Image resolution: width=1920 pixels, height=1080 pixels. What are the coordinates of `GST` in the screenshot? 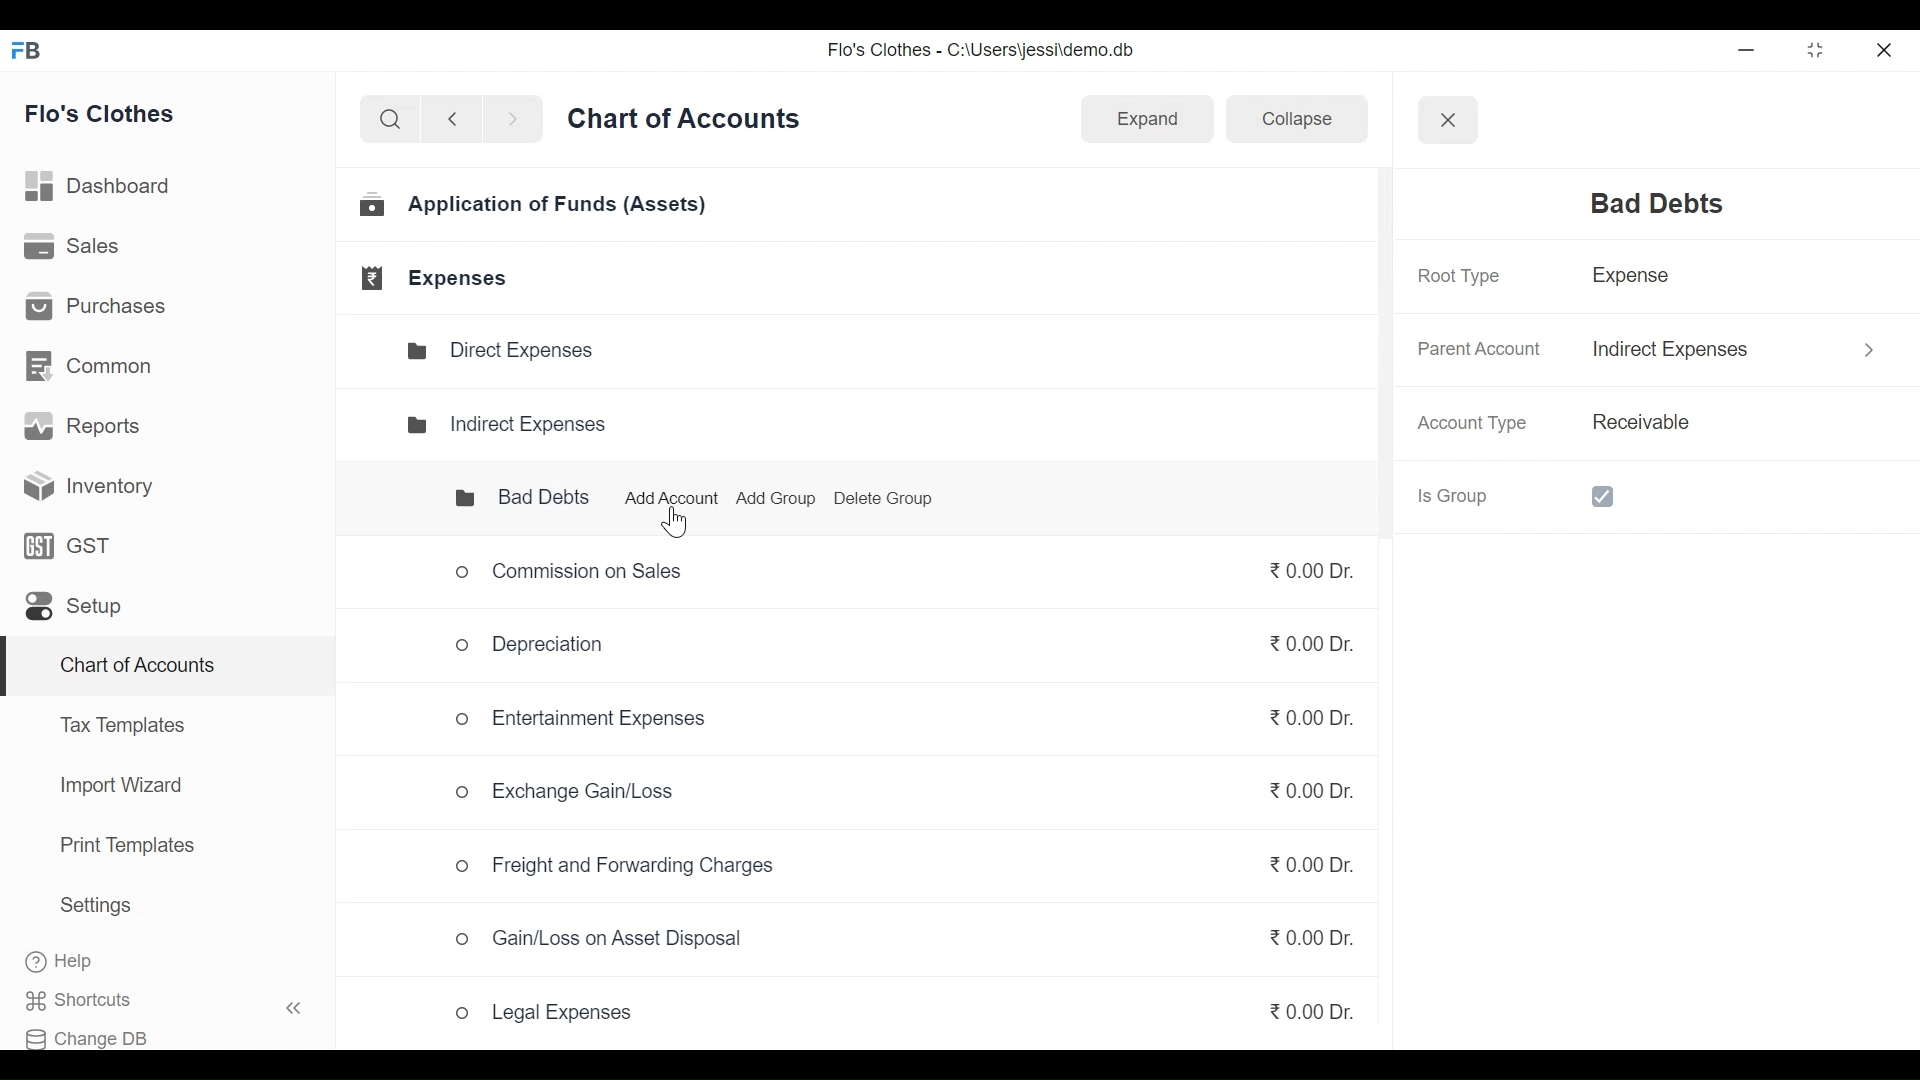 It's located at (68, 549).